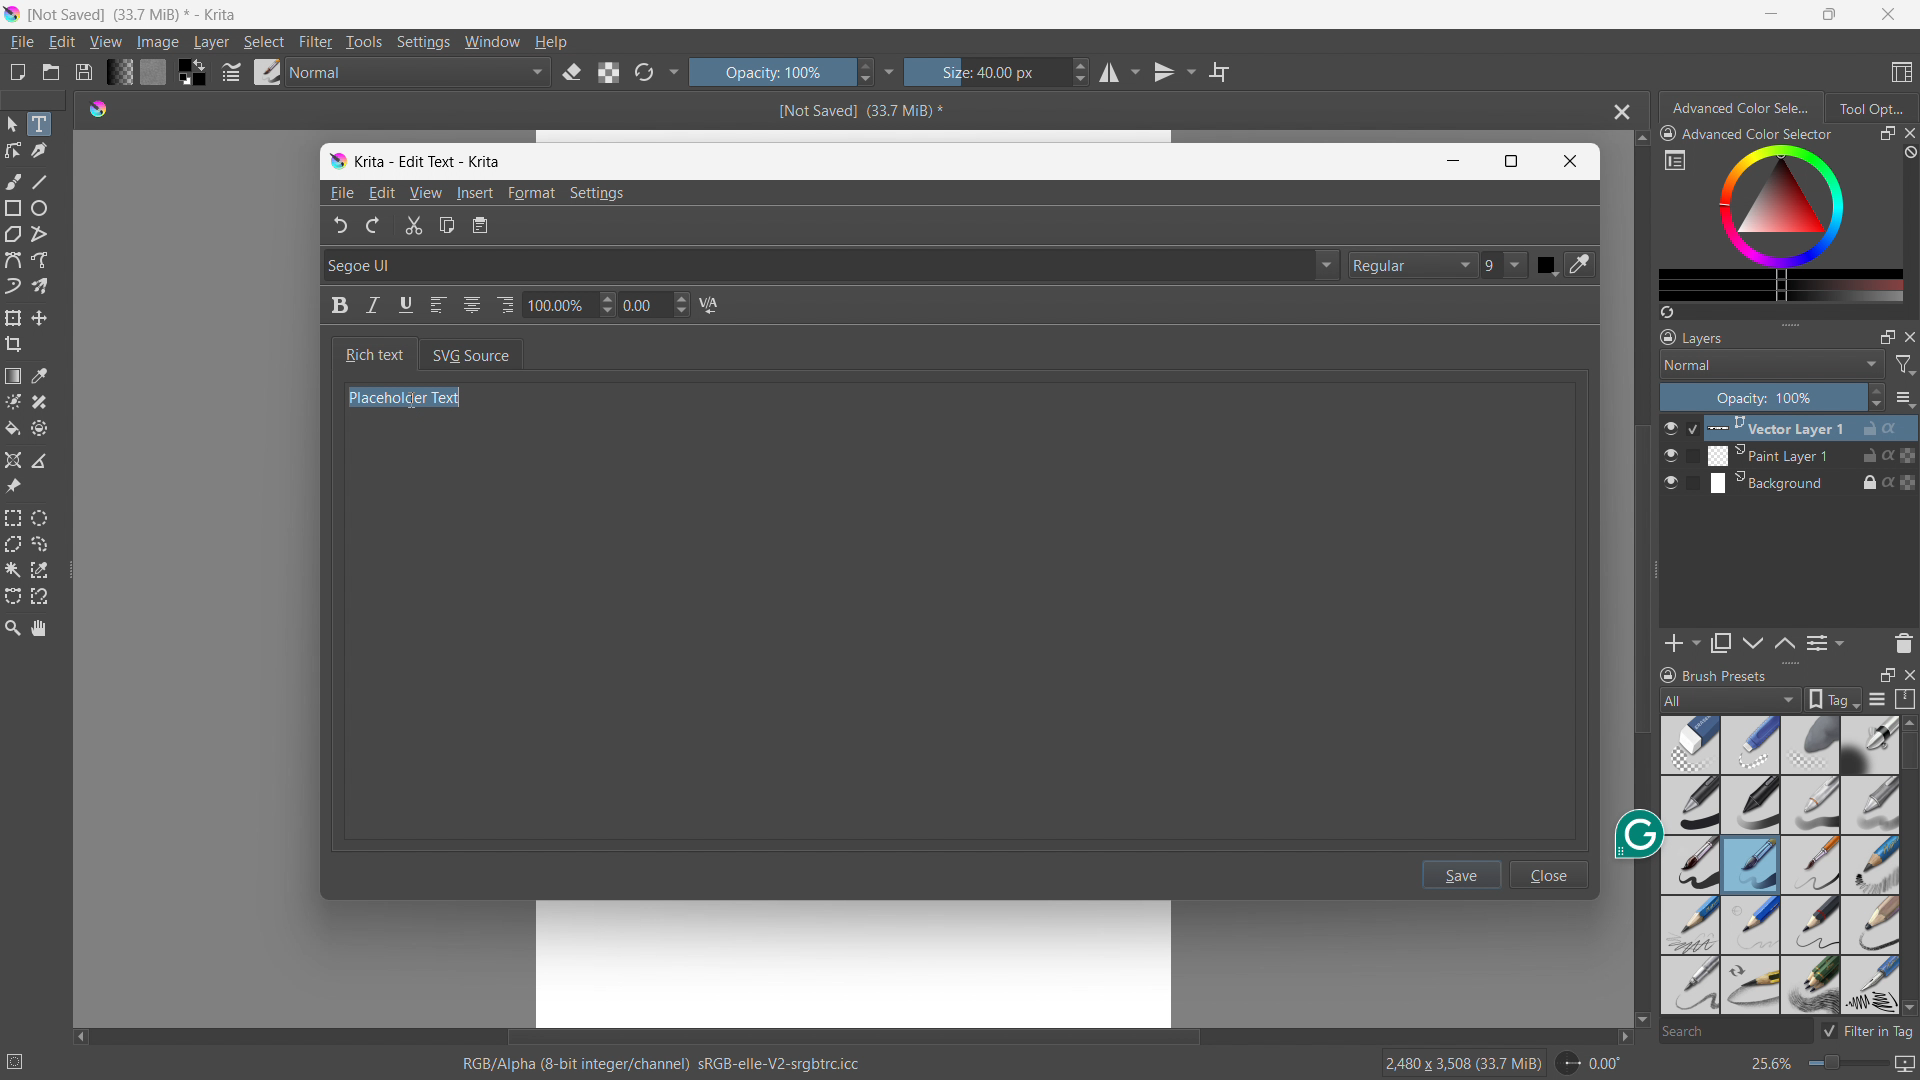 The height and width of the screenshot is (1080, 1920). What do you see at coordinates (1908, 673) in the screenshot?
I see `close` at bounding box center [1908, 673].